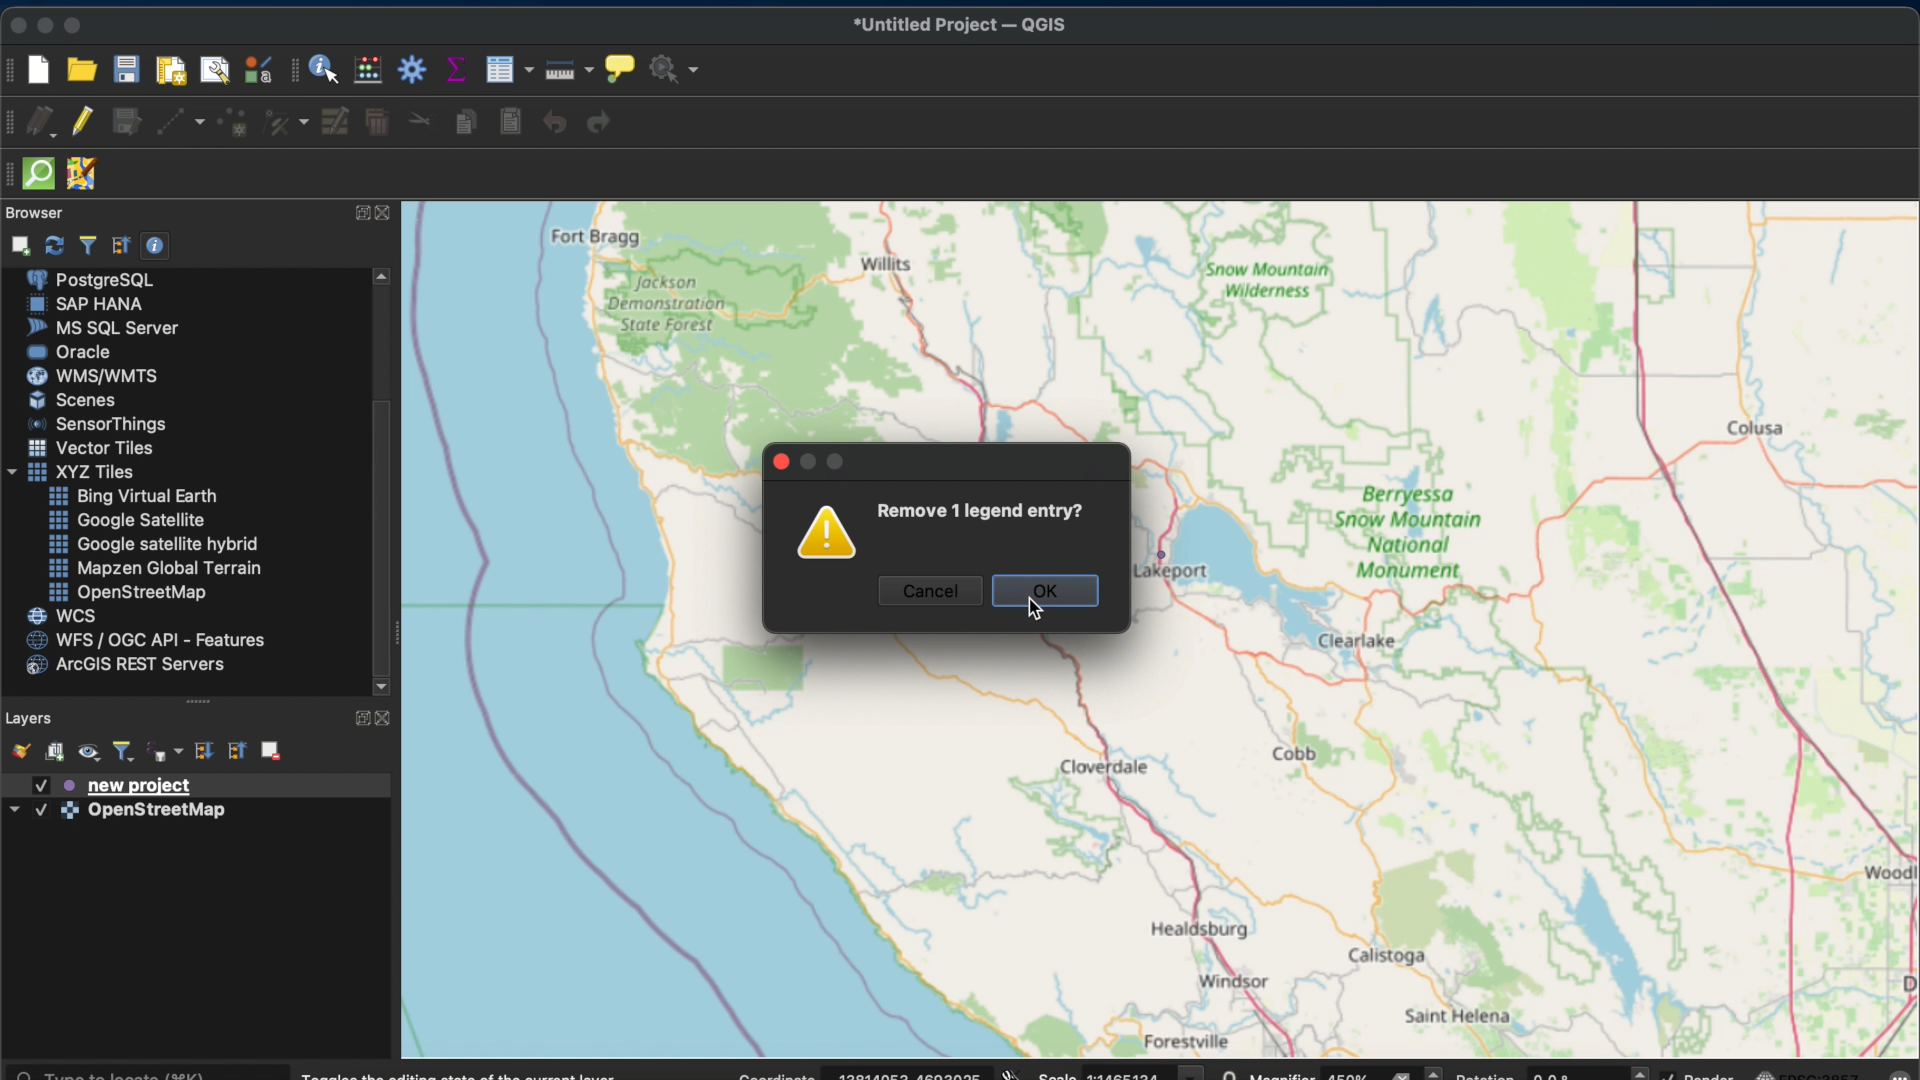 The width and height of the screenshot is (1920, 1080). Describe the element at coordinates (171, 69) in the screenshot. I see `new print layout` at that location.